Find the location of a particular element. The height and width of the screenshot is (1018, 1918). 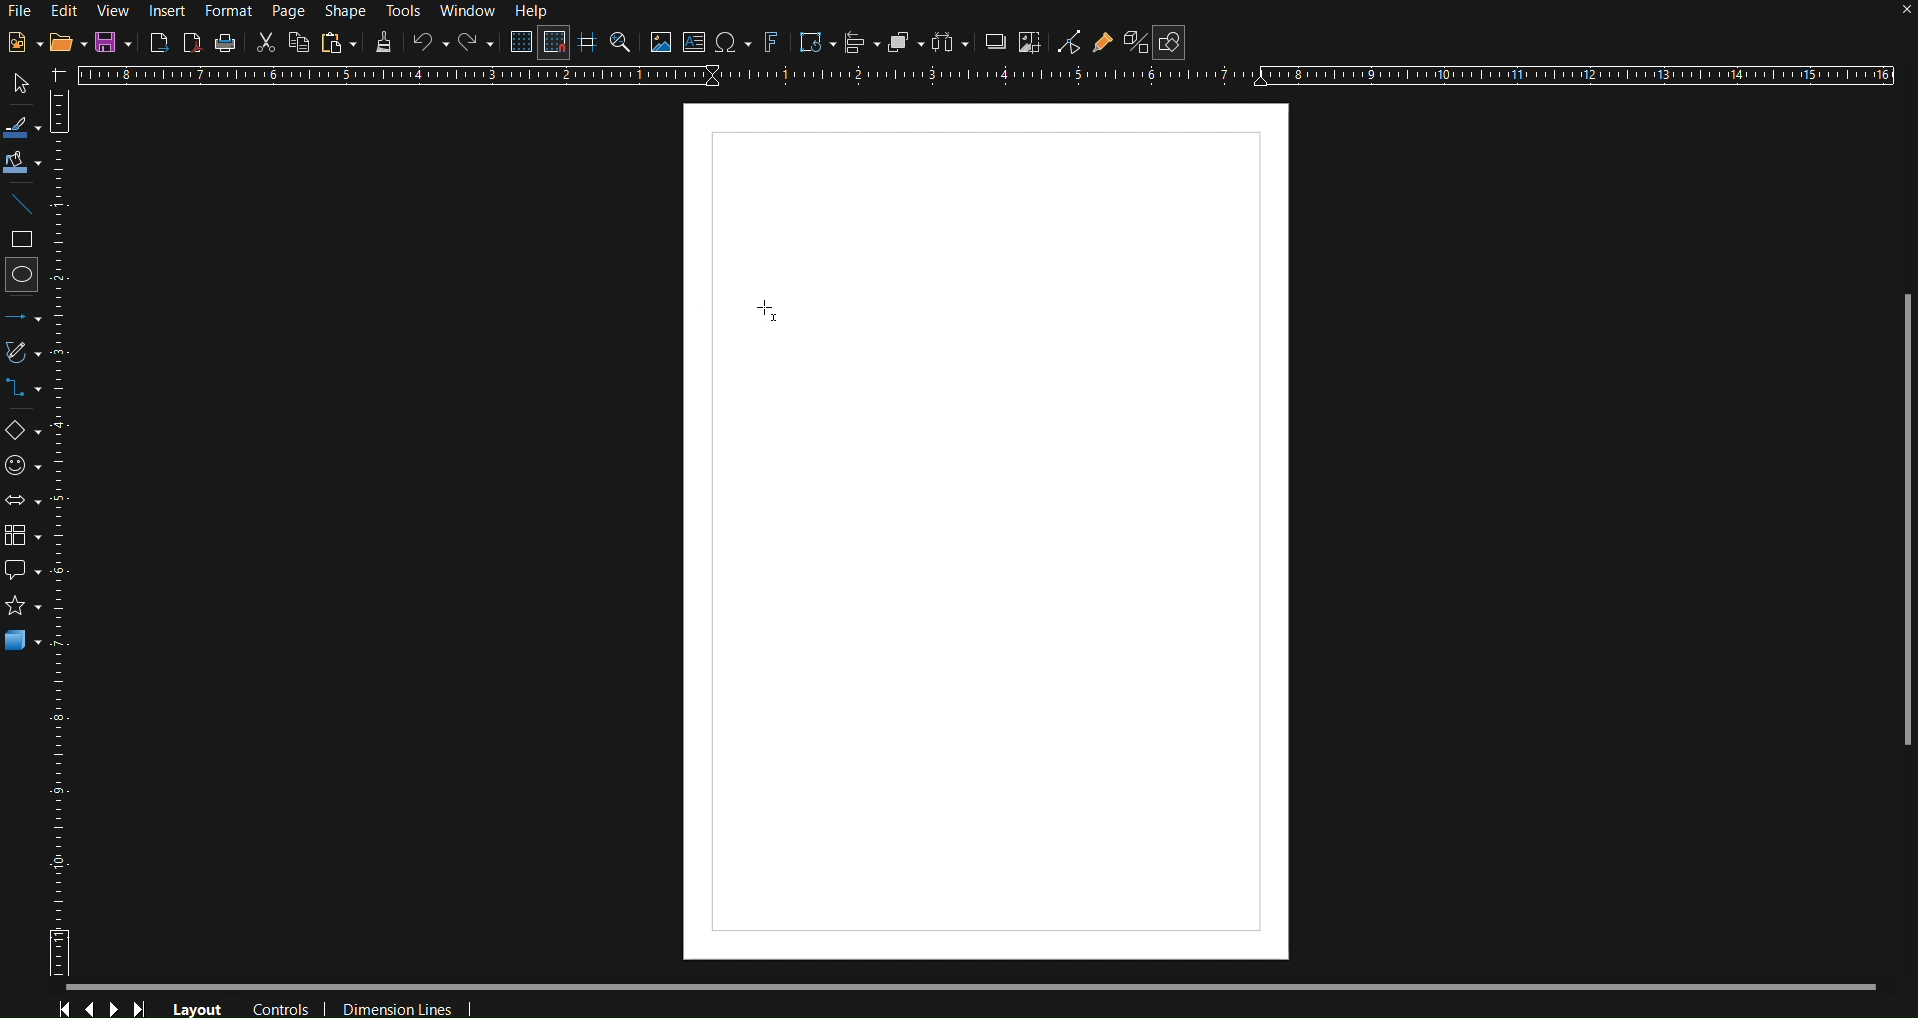

Show Draw Functions is located at coordinates (1168, 43).